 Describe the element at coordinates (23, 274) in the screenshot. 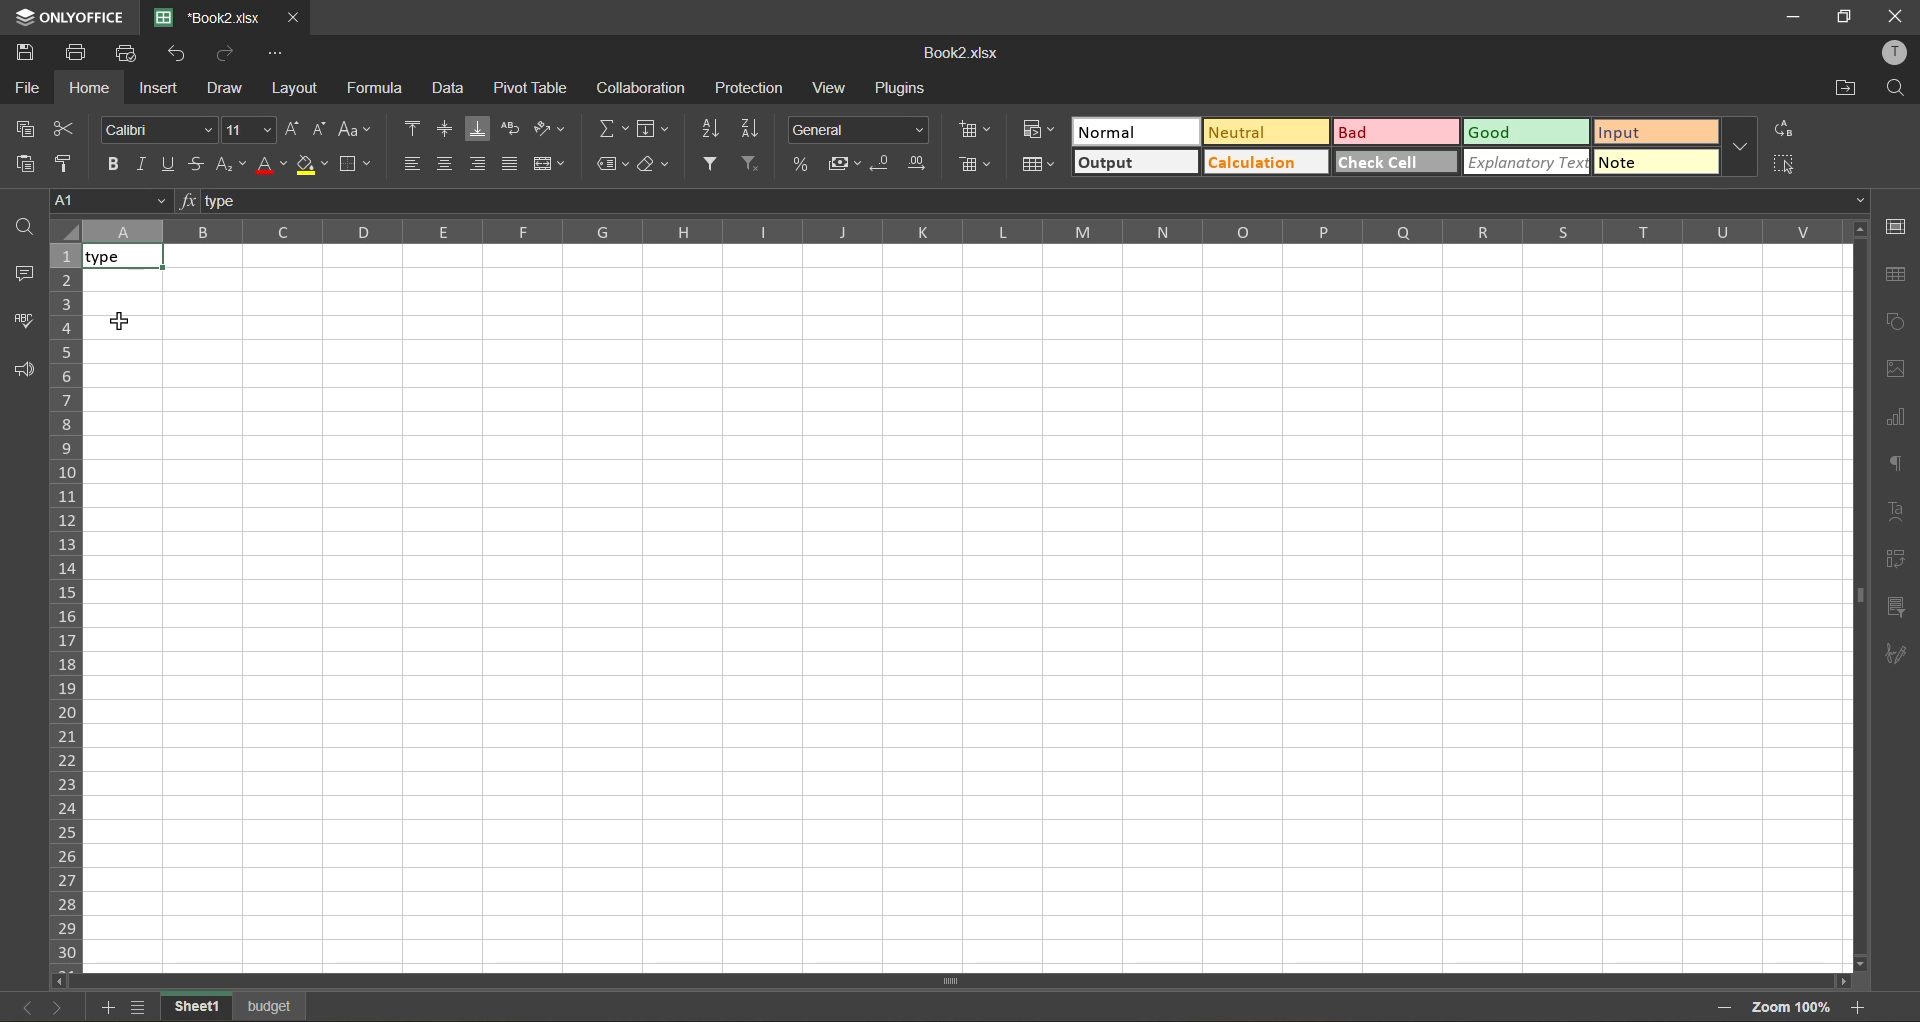

I see `comments` at that location.